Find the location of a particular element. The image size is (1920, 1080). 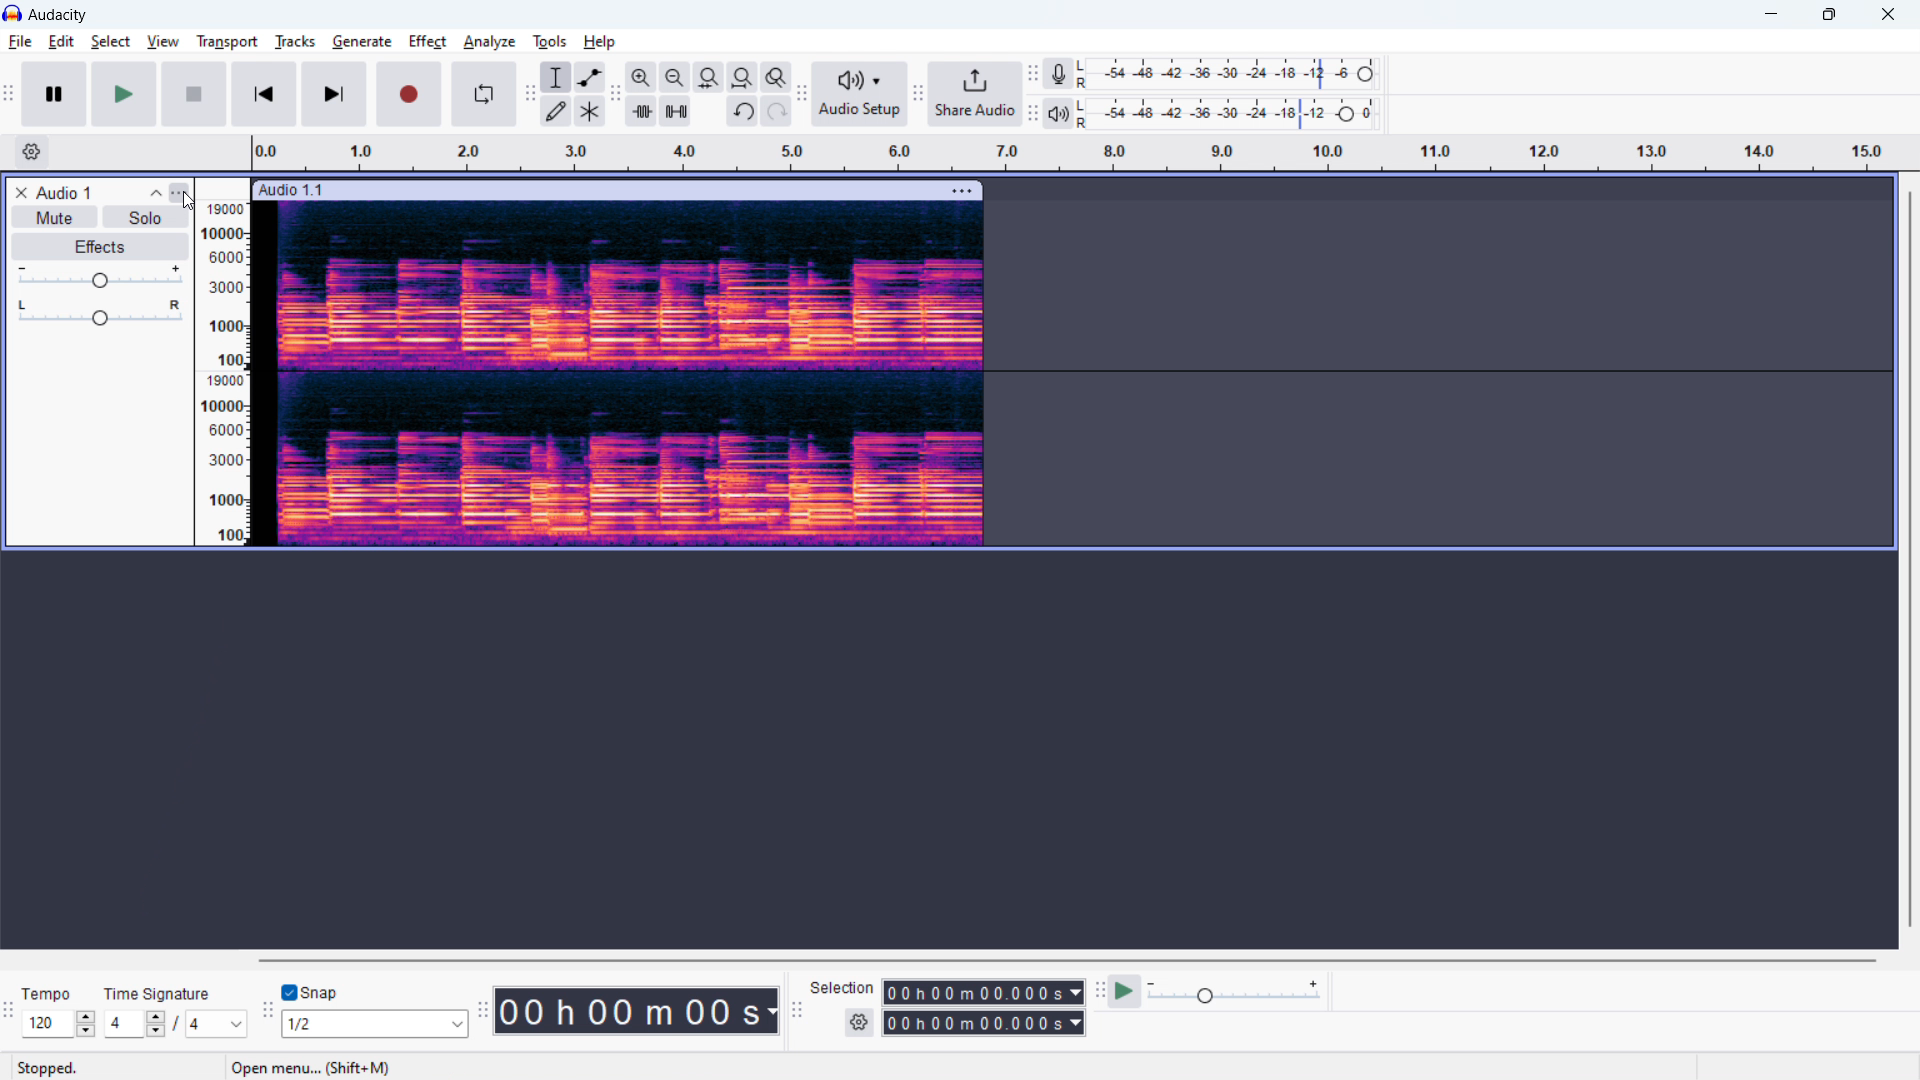

edit toolbar is located at coordinates (615, 94).